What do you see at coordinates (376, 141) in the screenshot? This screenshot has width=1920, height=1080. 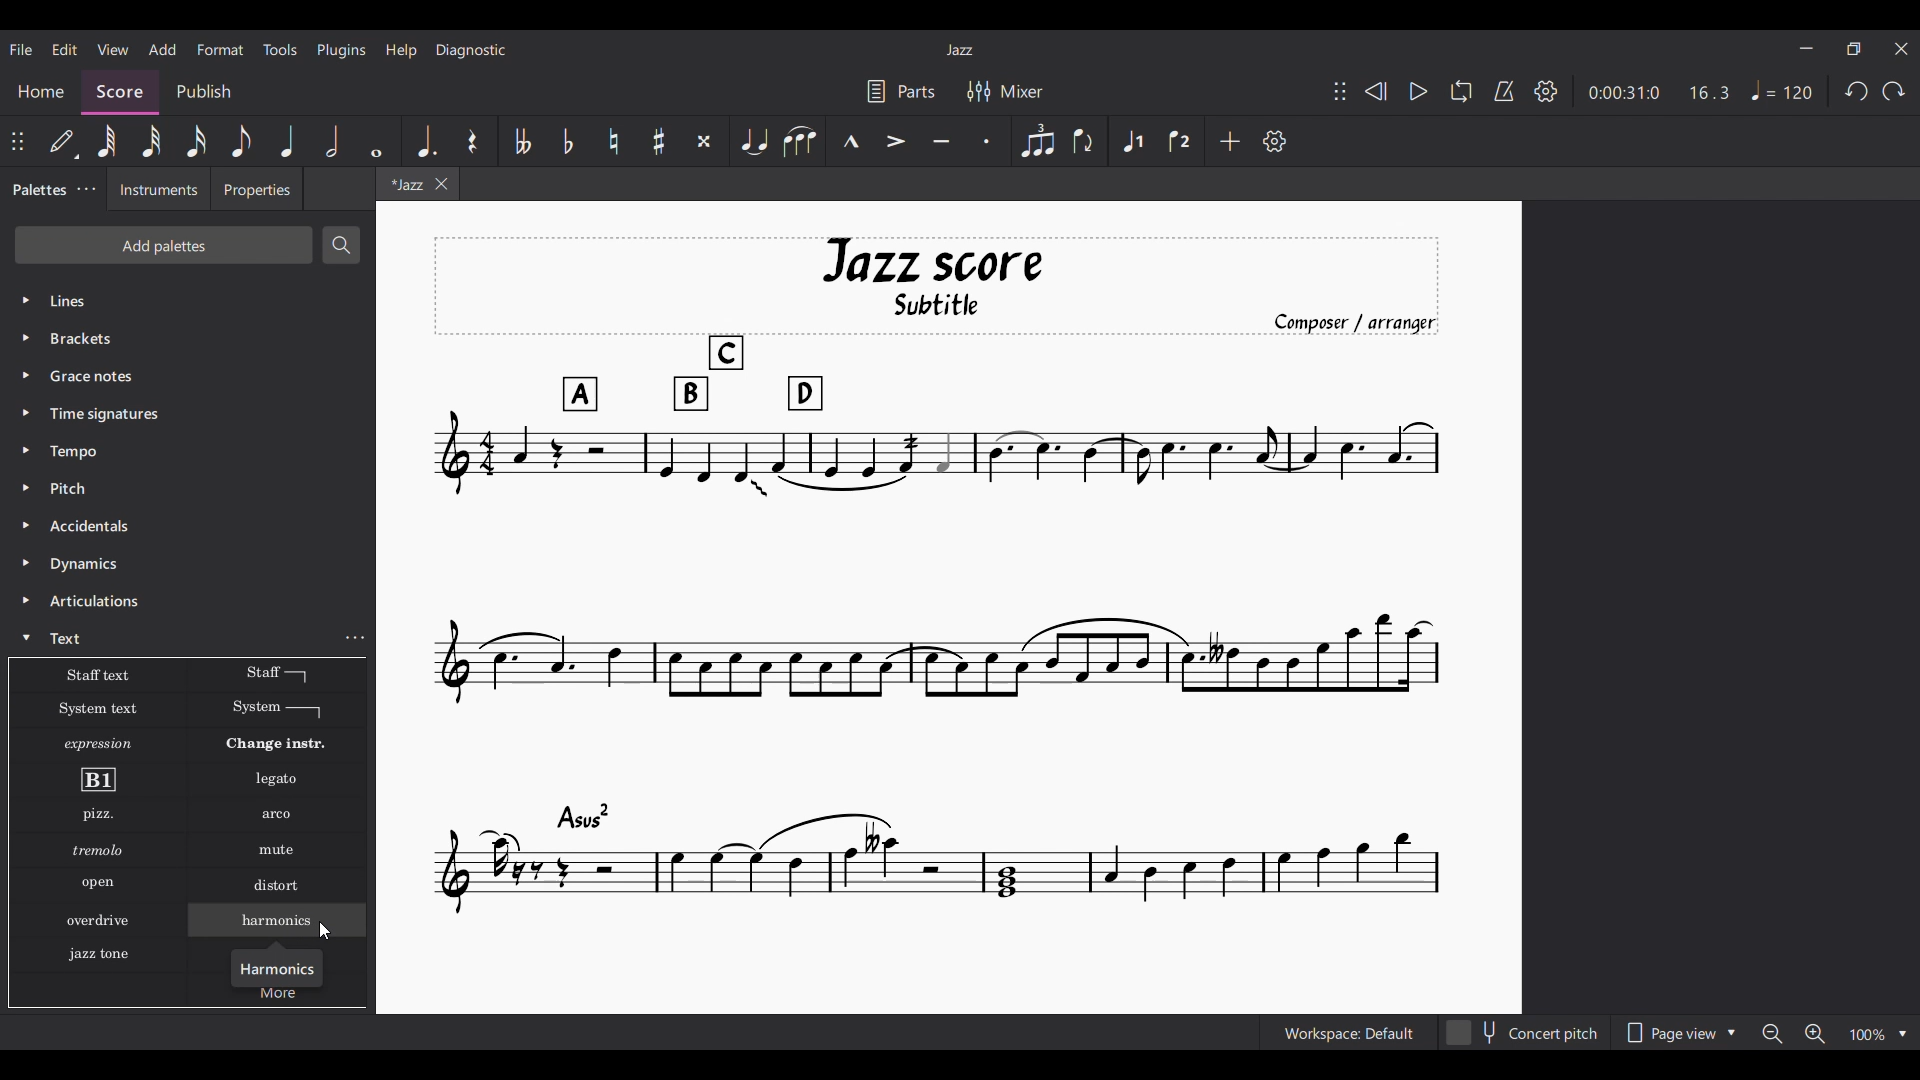 I see `Whole note` at bounding box center [376, 141].